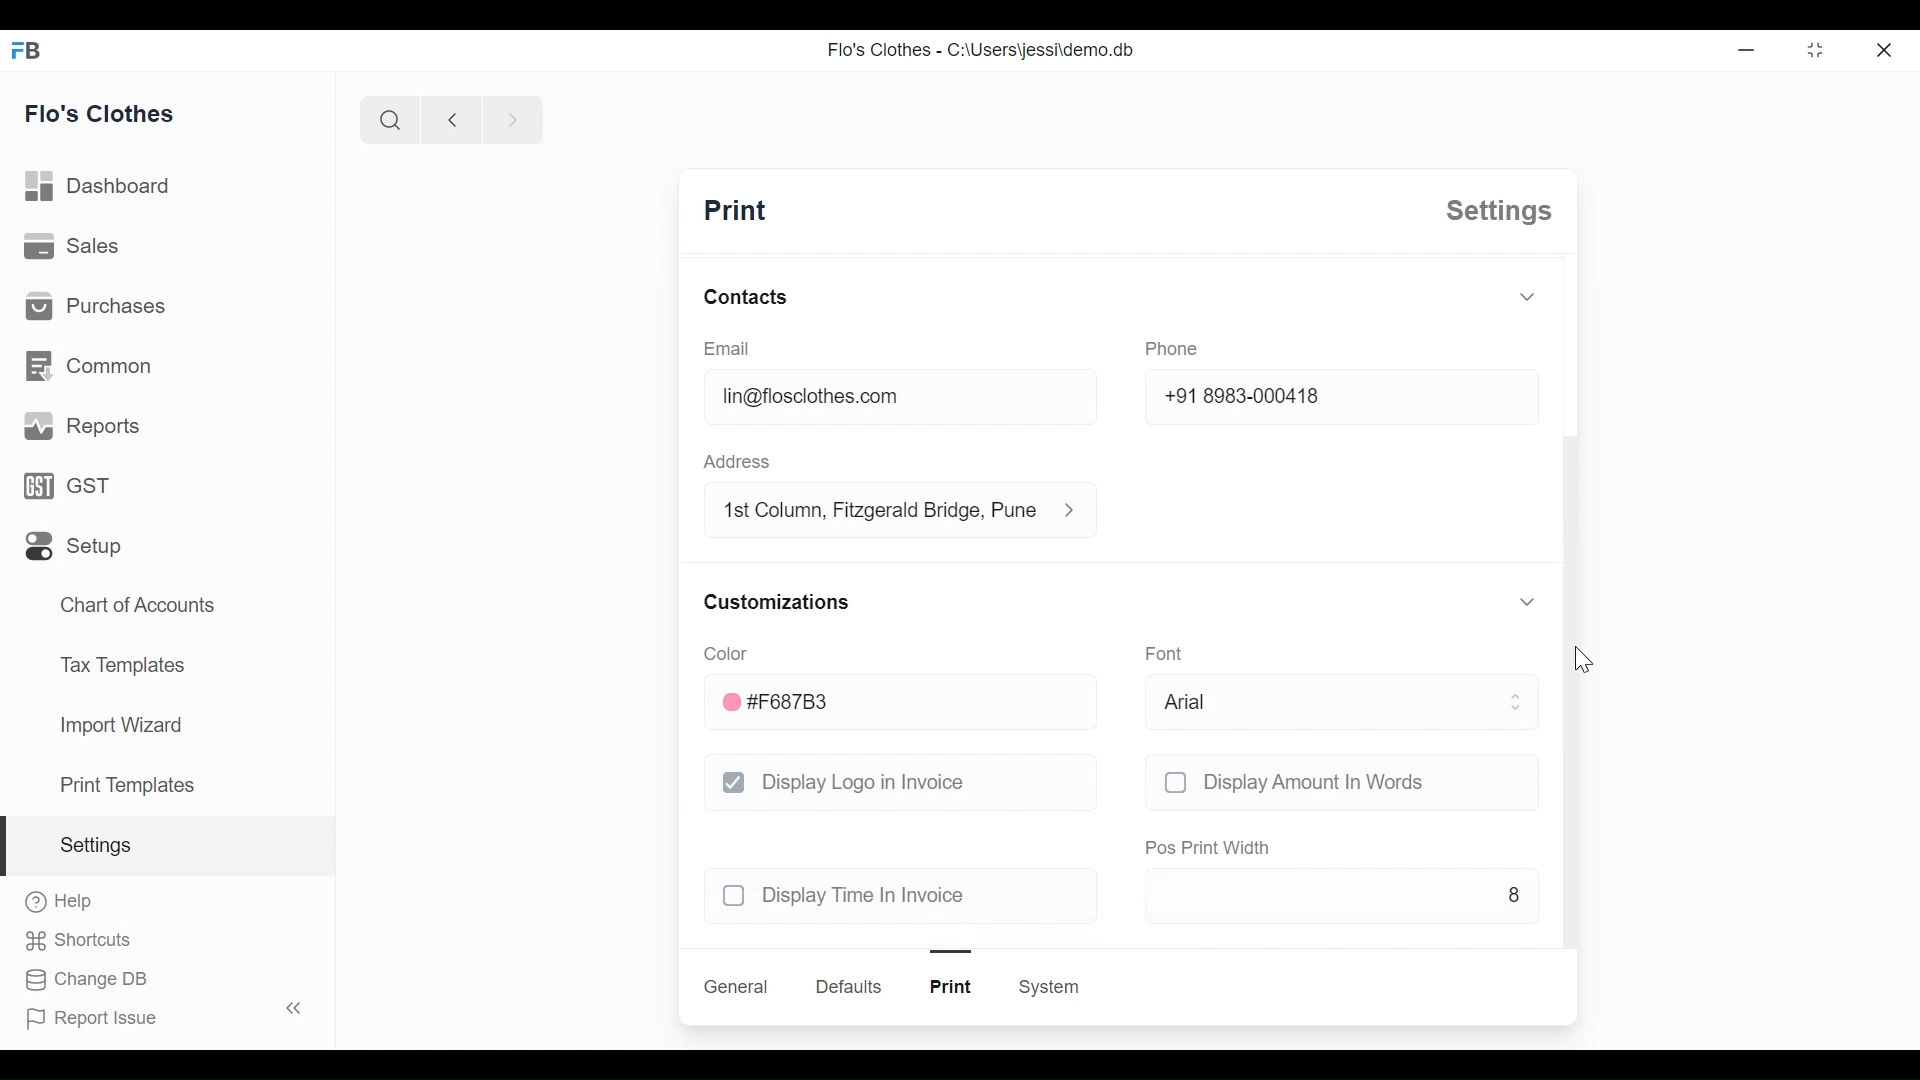  I want to click on display amount in words, so click(1316, 782).